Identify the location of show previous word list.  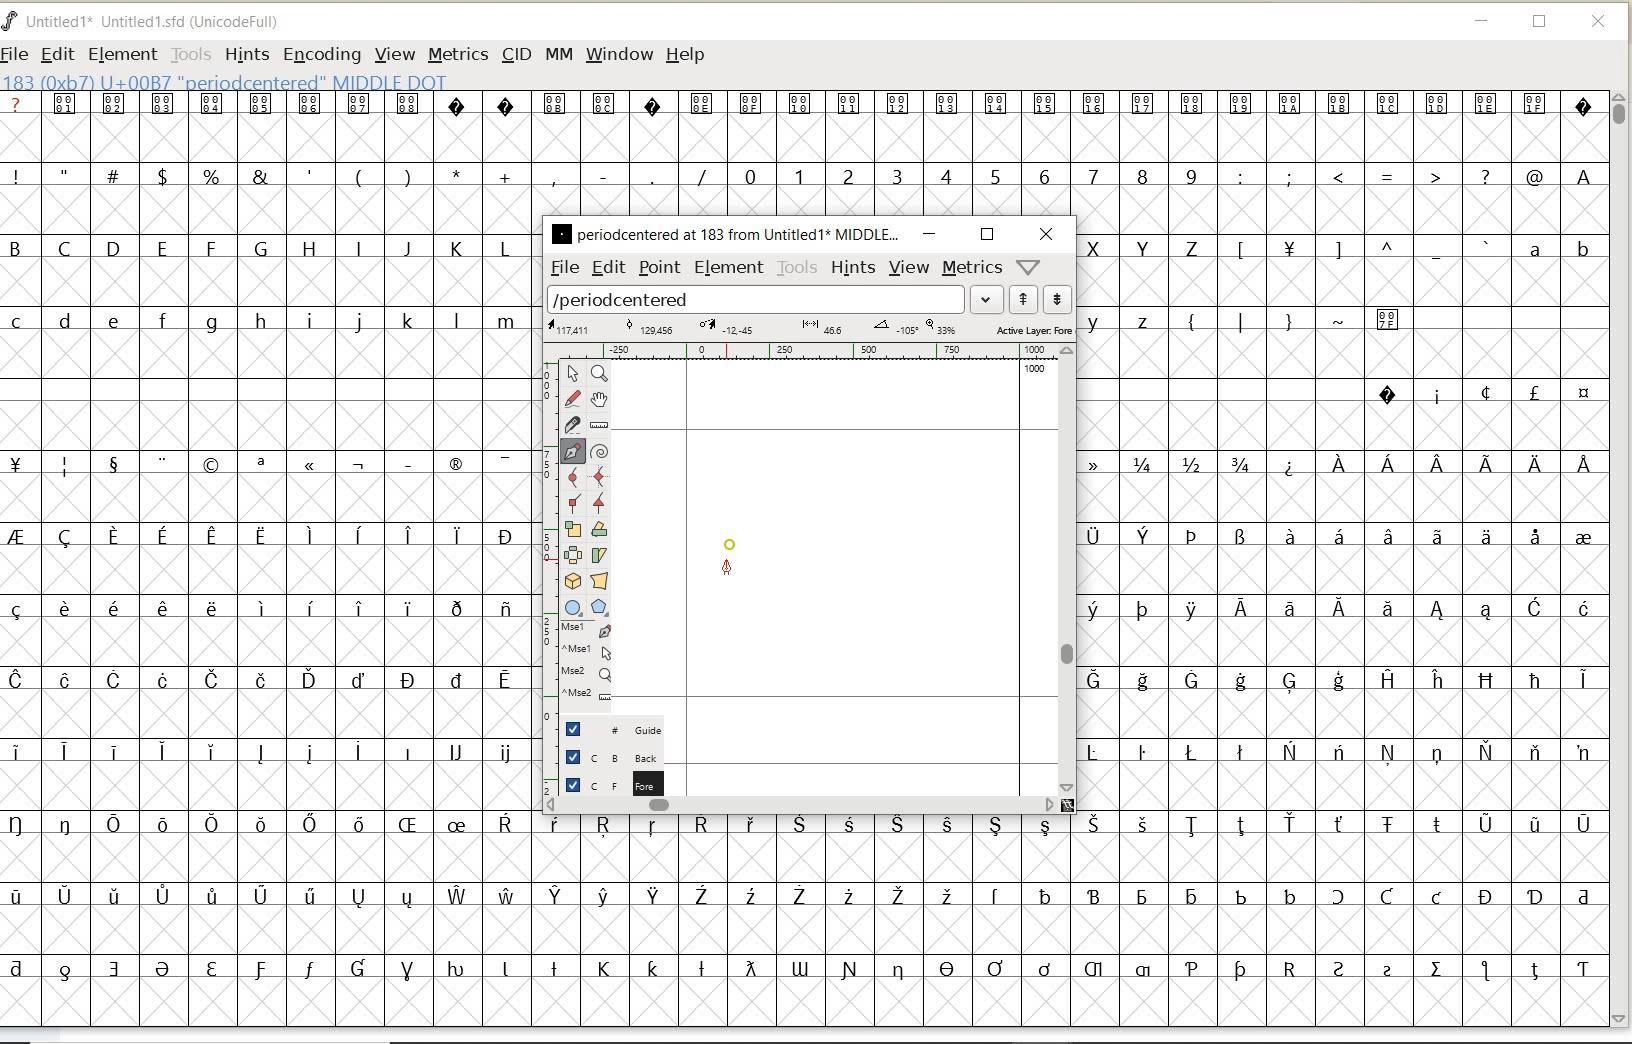
(1025, 300).